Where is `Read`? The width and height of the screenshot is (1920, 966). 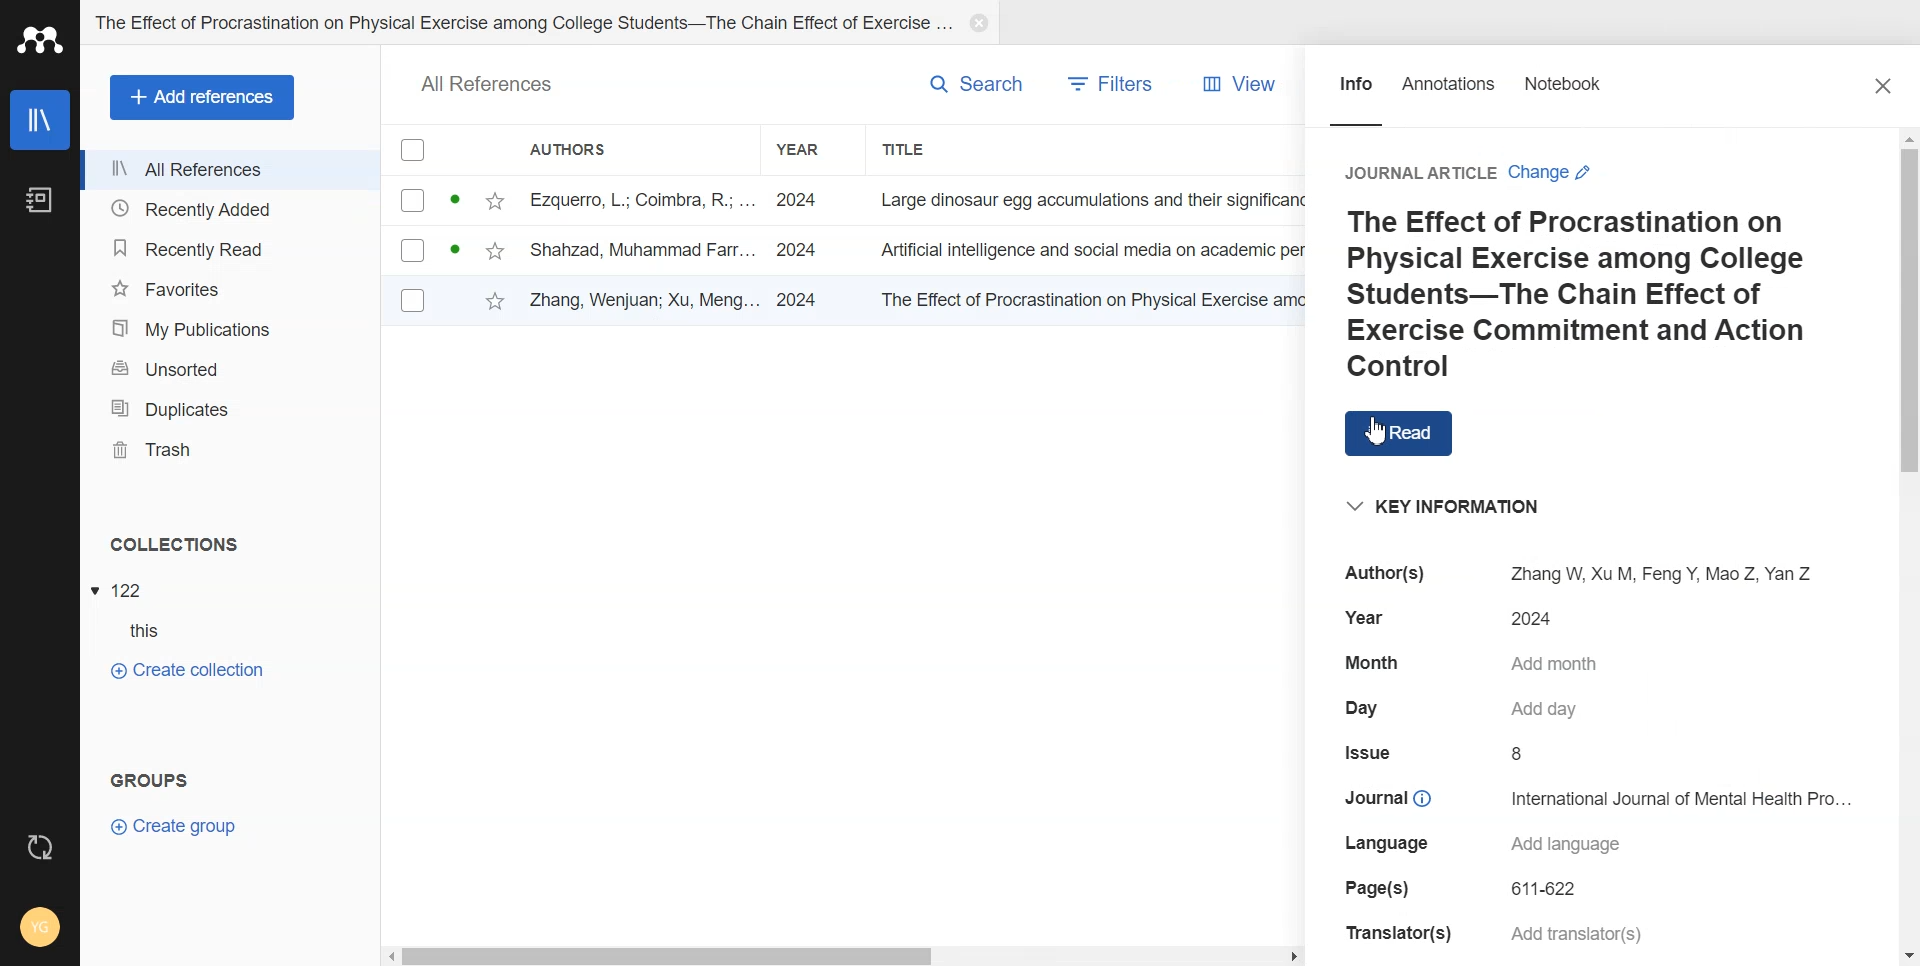
Read is located at coordinates (1410, 433).